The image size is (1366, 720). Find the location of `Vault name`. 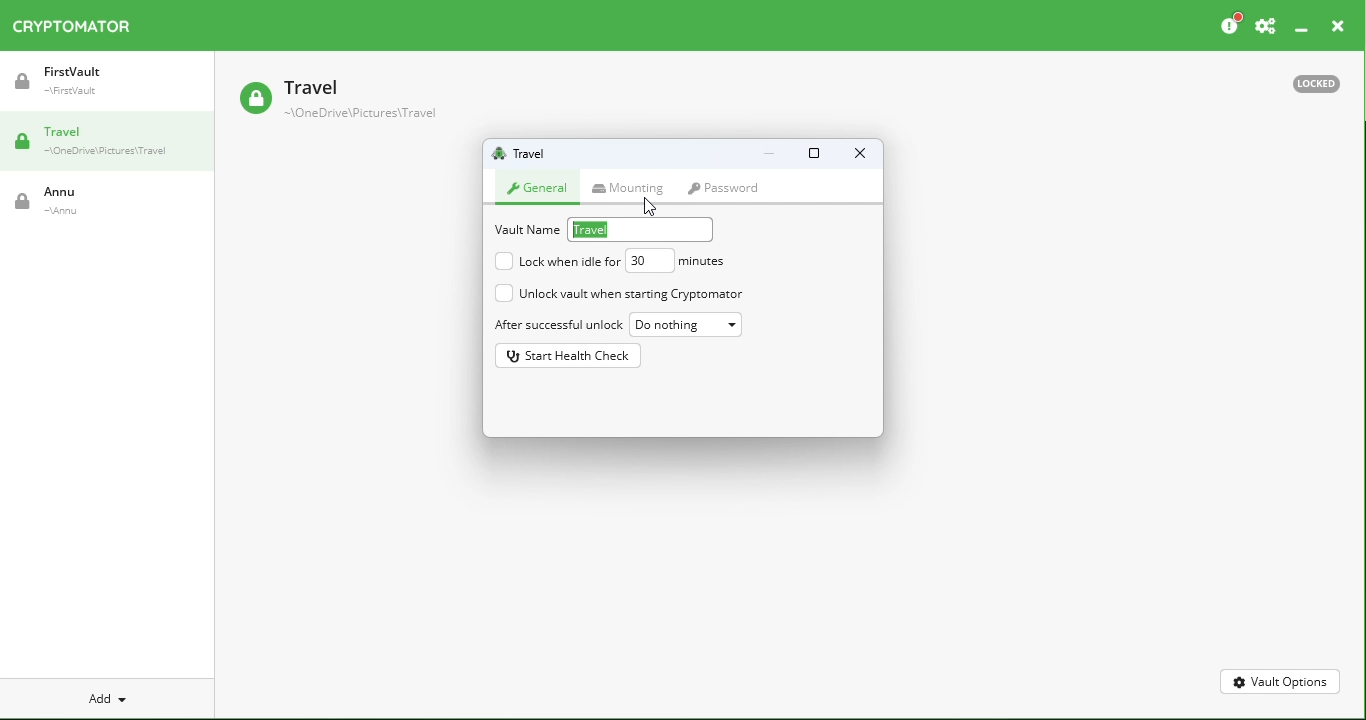

Vault name is located at coordinates (604, 229).